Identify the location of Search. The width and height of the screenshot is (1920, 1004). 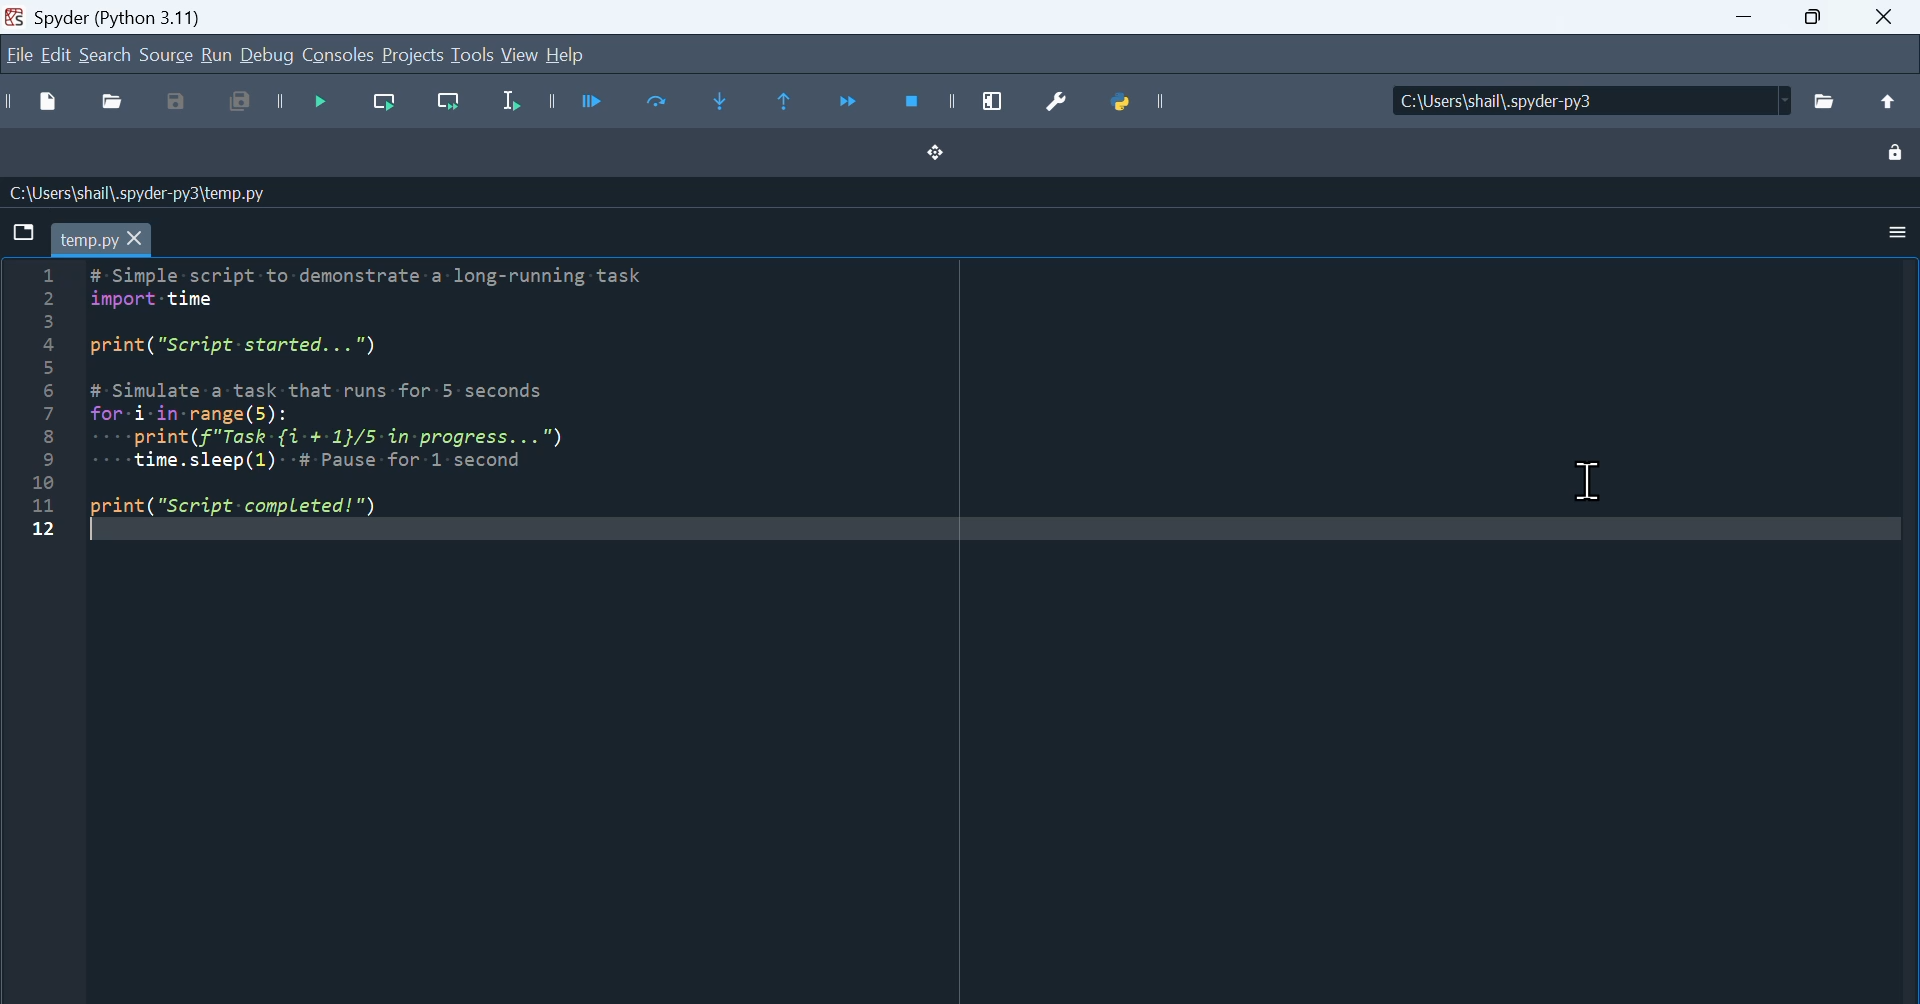
(106, 53).